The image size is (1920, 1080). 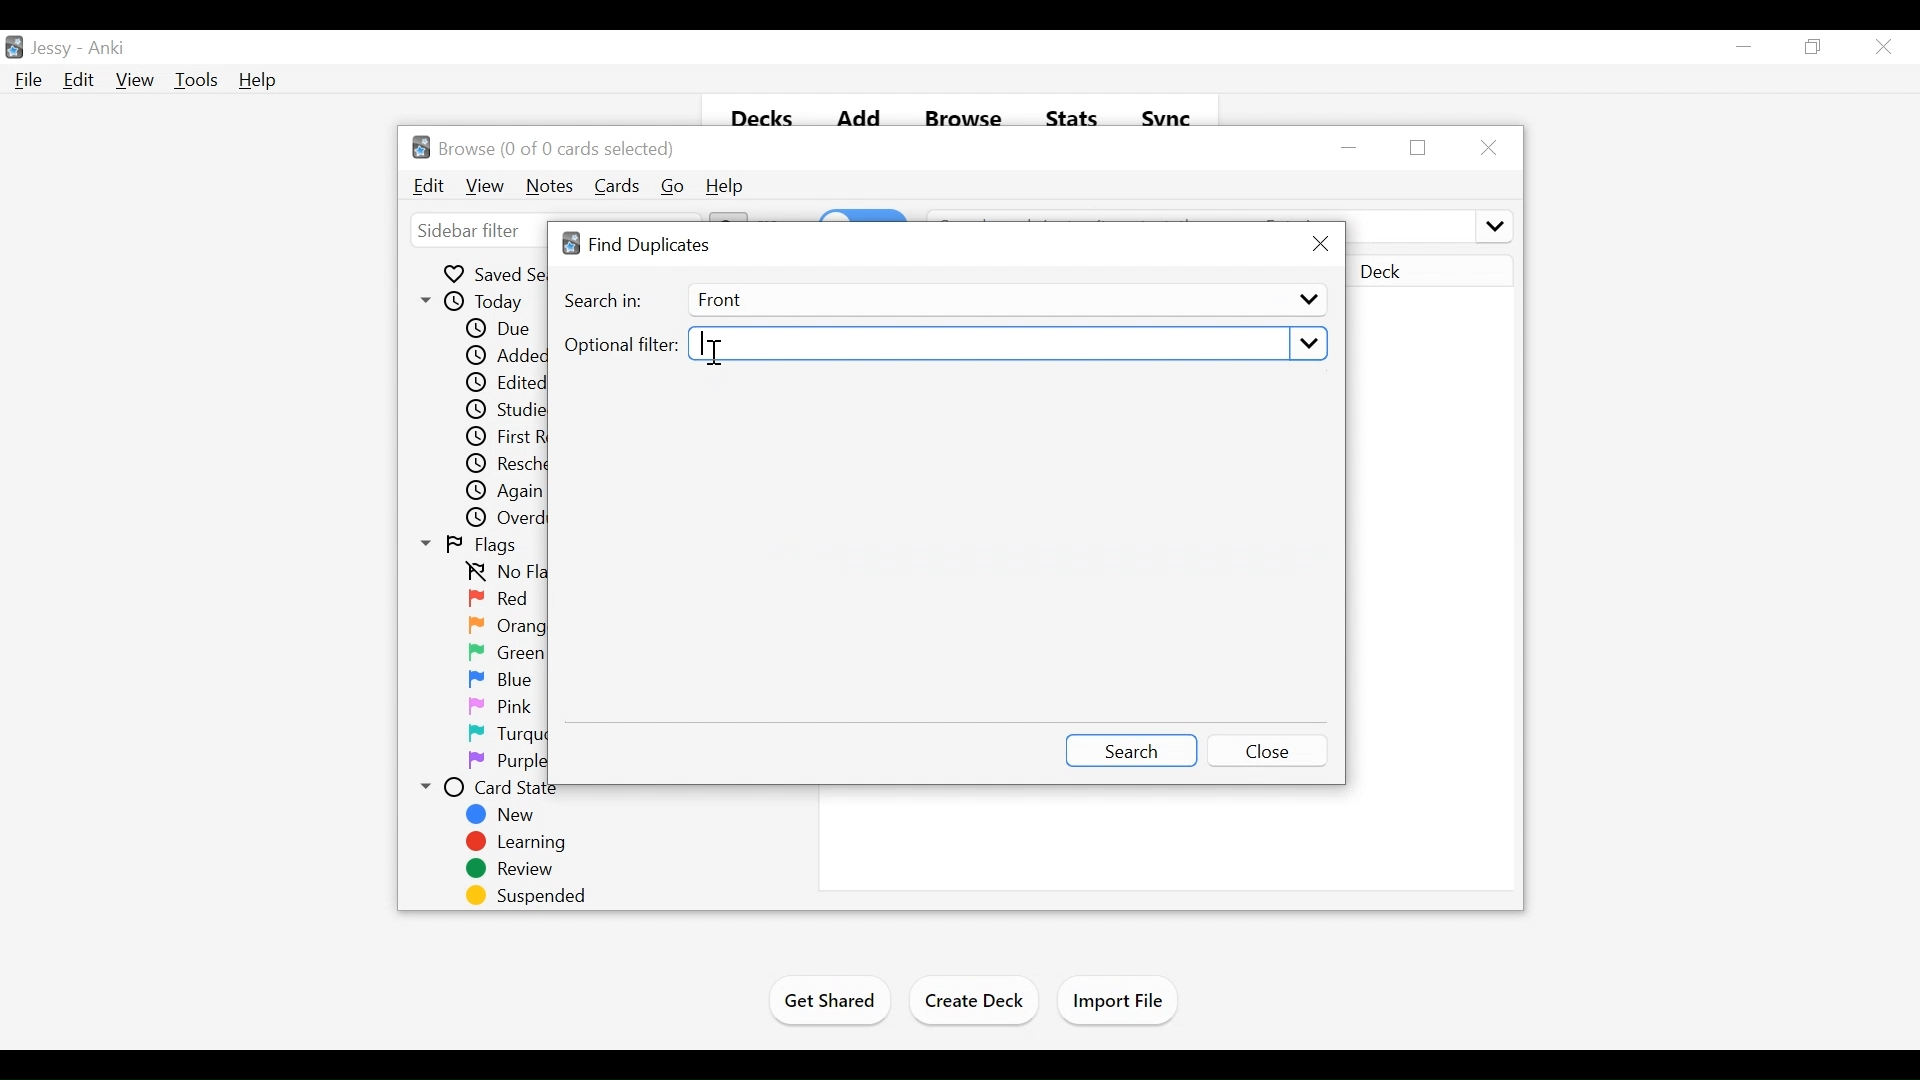 I want to click on Insertion cursor, so click(x=715, y=355).